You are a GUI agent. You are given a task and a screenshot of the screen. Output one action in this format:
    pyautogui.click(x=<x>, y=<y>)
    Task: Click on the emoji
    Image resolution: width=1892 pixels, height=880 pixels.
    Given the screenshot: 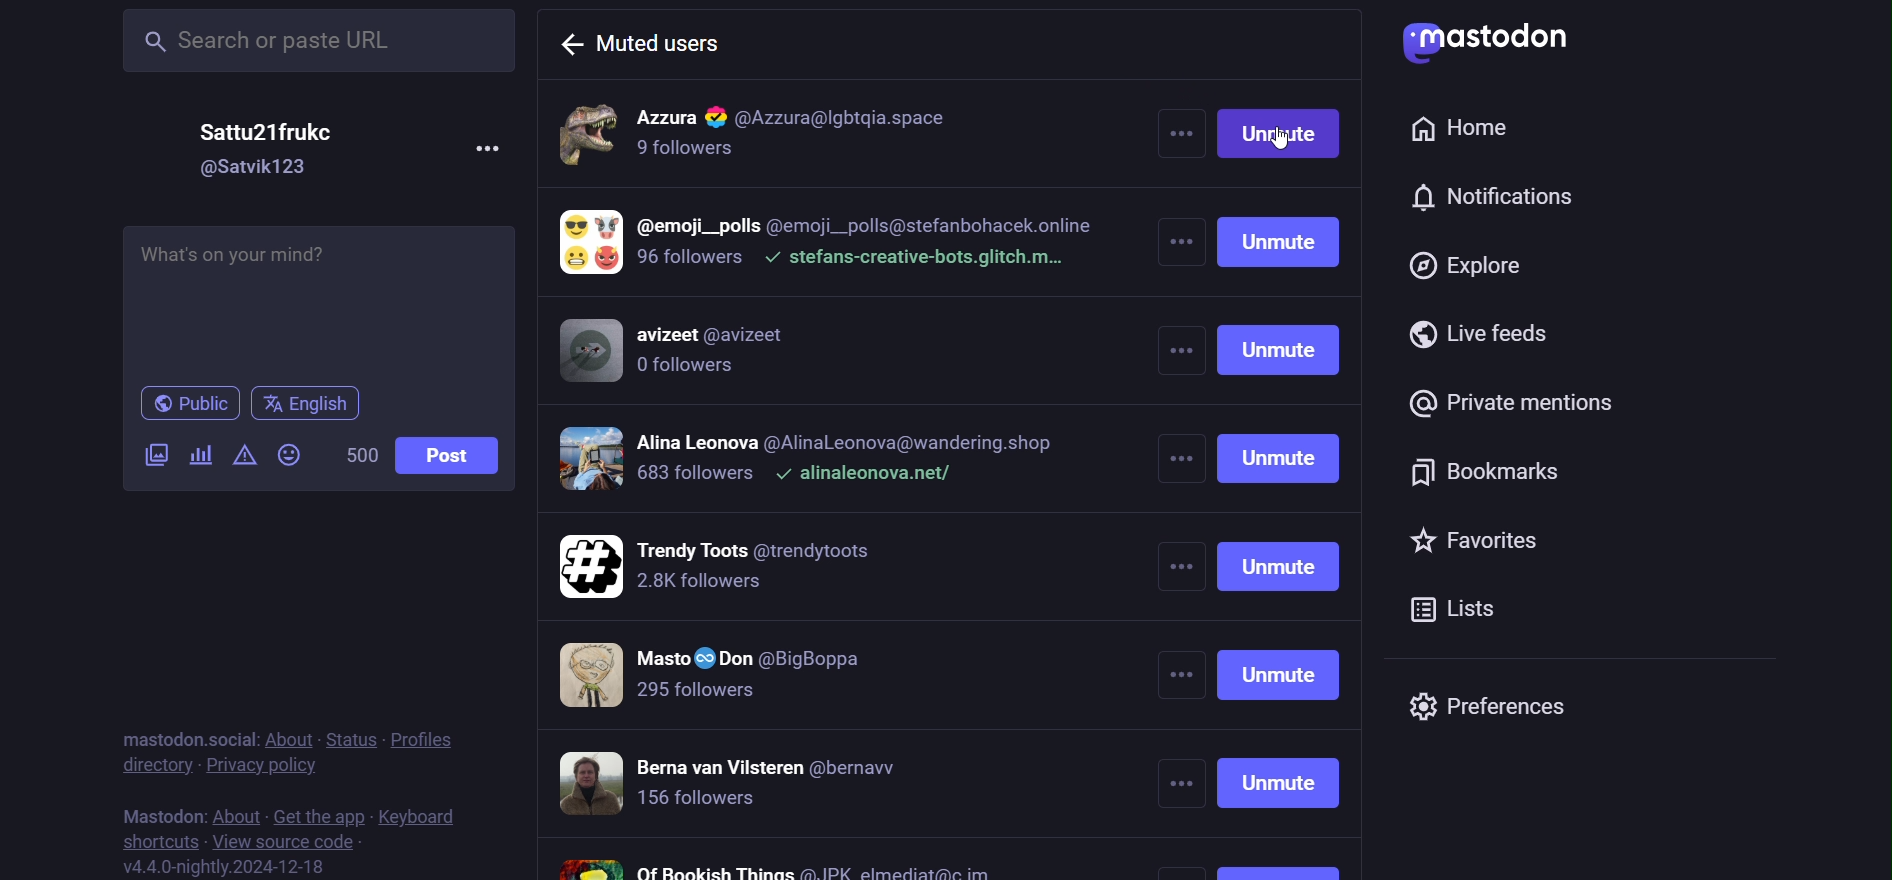 What is the action you would take?
    pyautogui.click(x=288, y=454)
    